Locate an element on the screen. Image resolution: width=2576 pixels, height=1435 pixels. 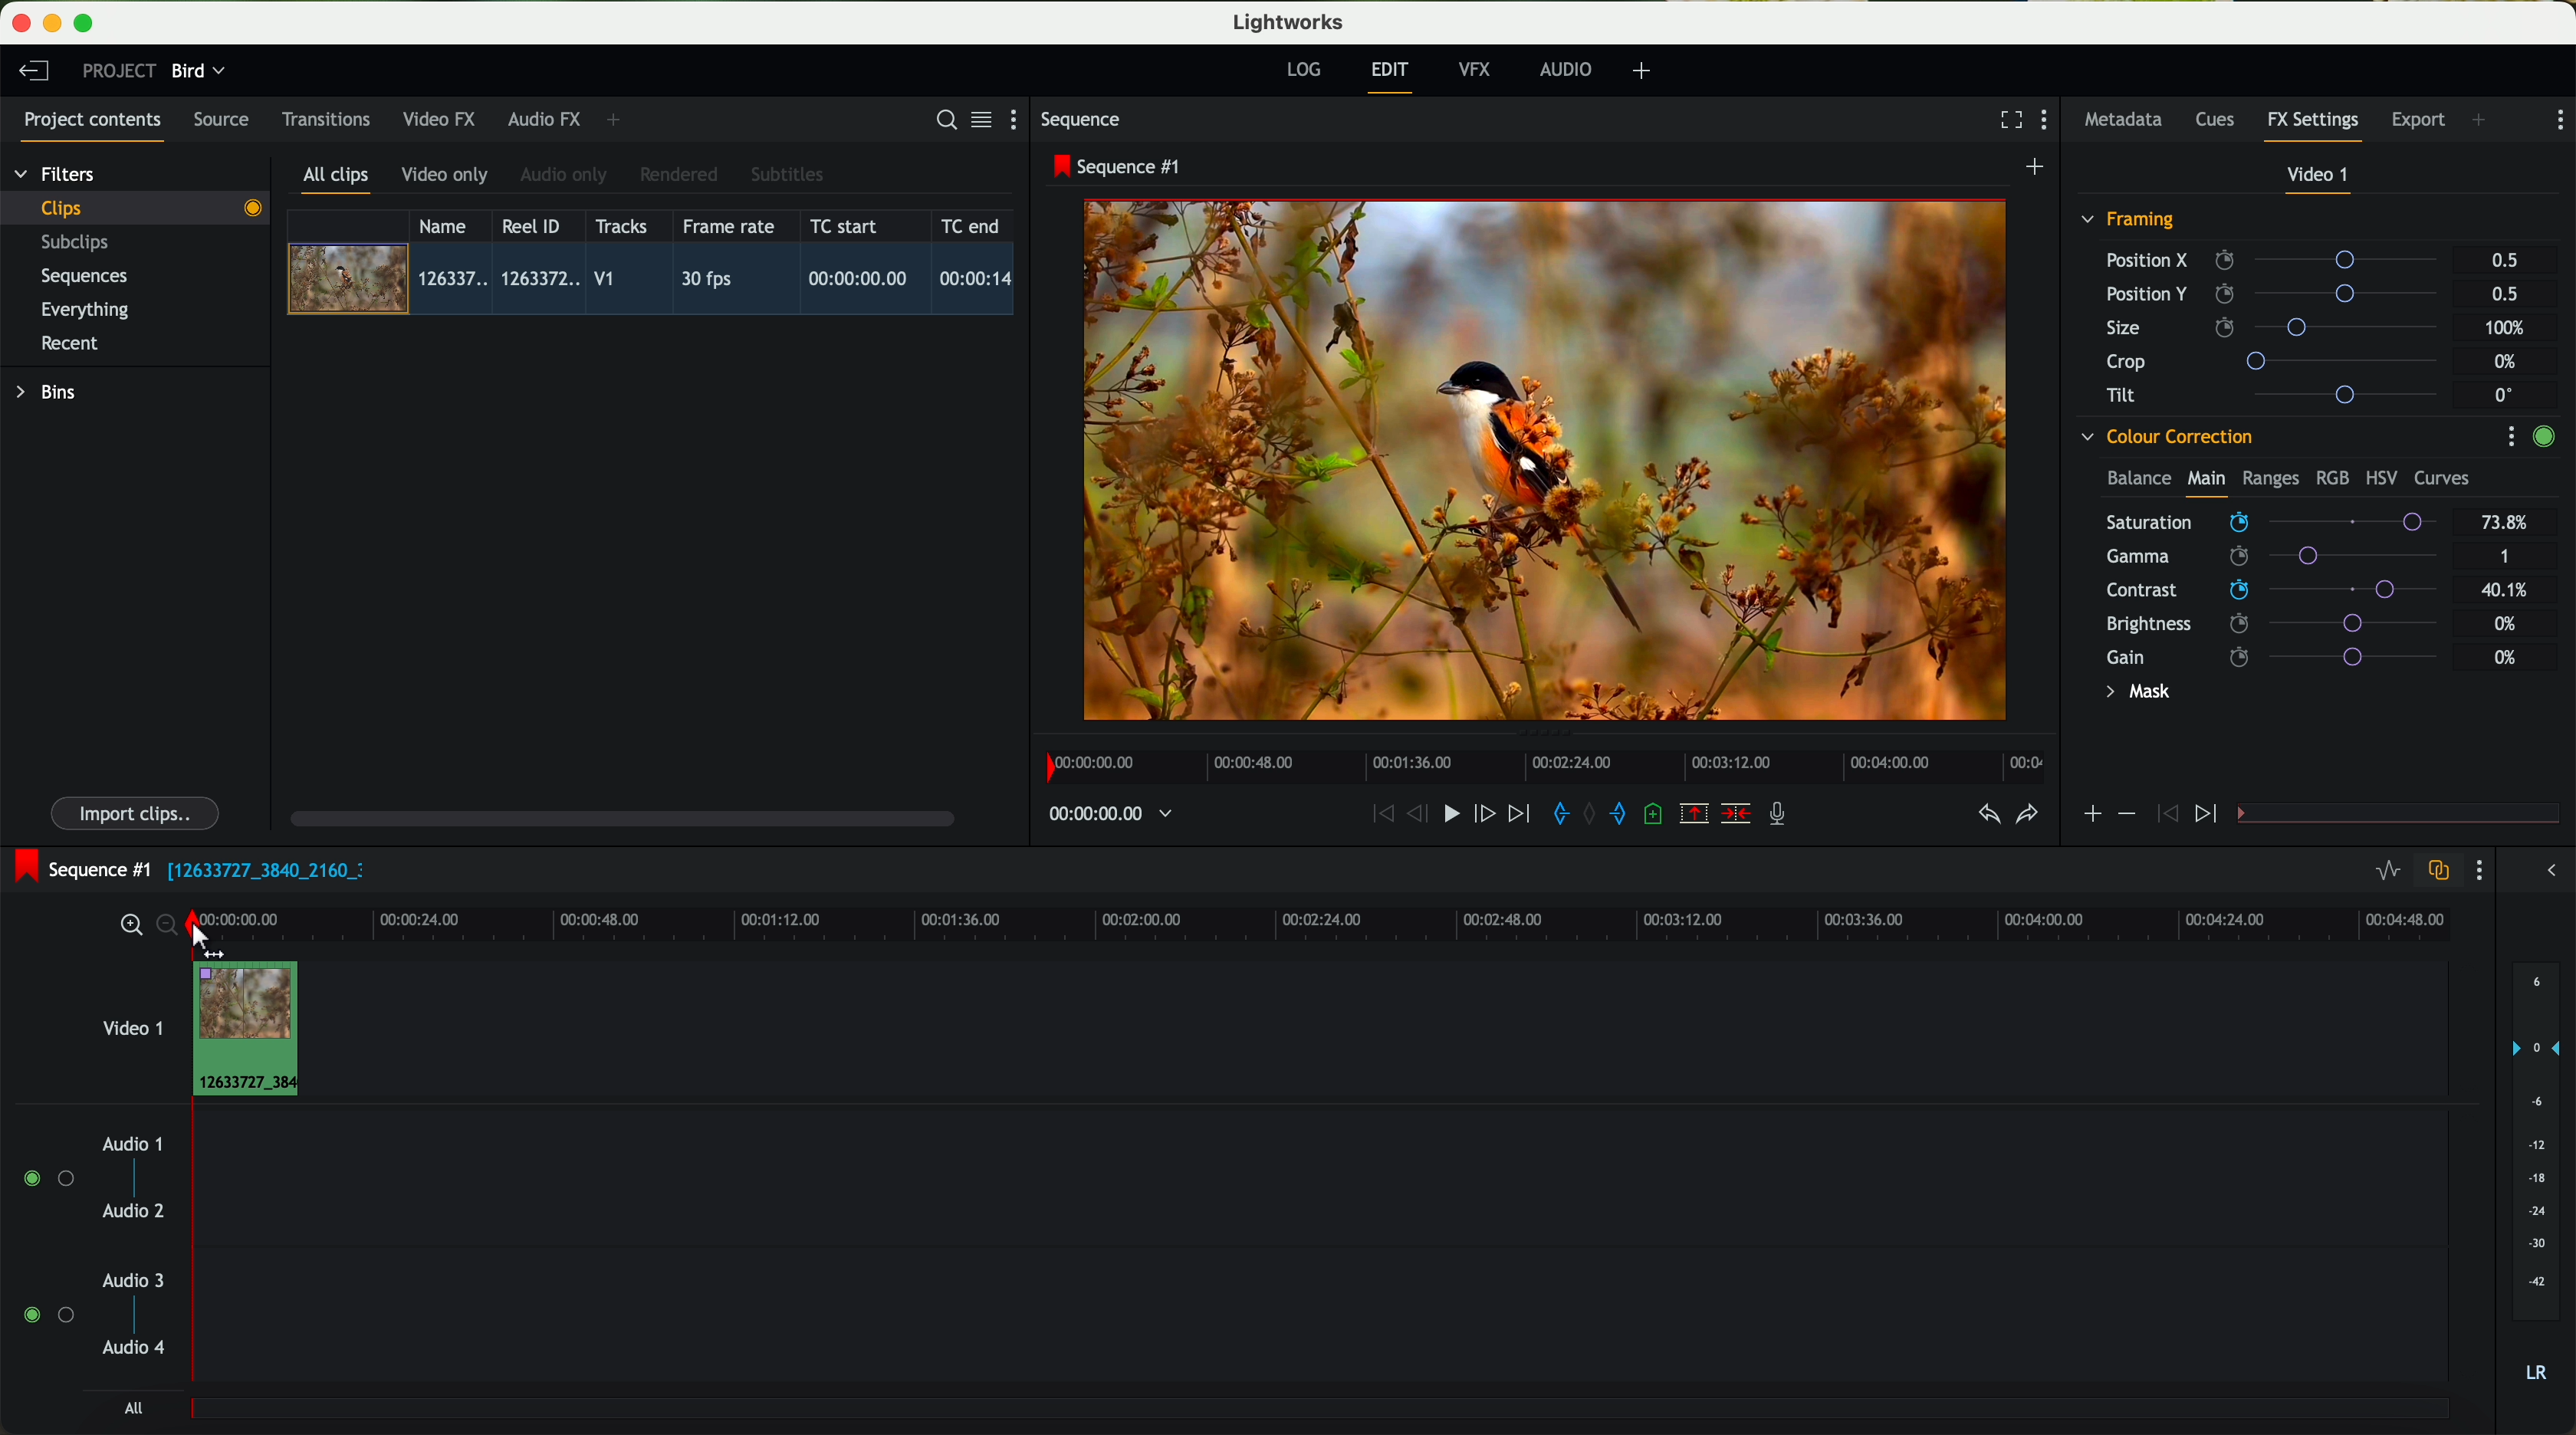
frame rate is located at coordinates (729, 227).